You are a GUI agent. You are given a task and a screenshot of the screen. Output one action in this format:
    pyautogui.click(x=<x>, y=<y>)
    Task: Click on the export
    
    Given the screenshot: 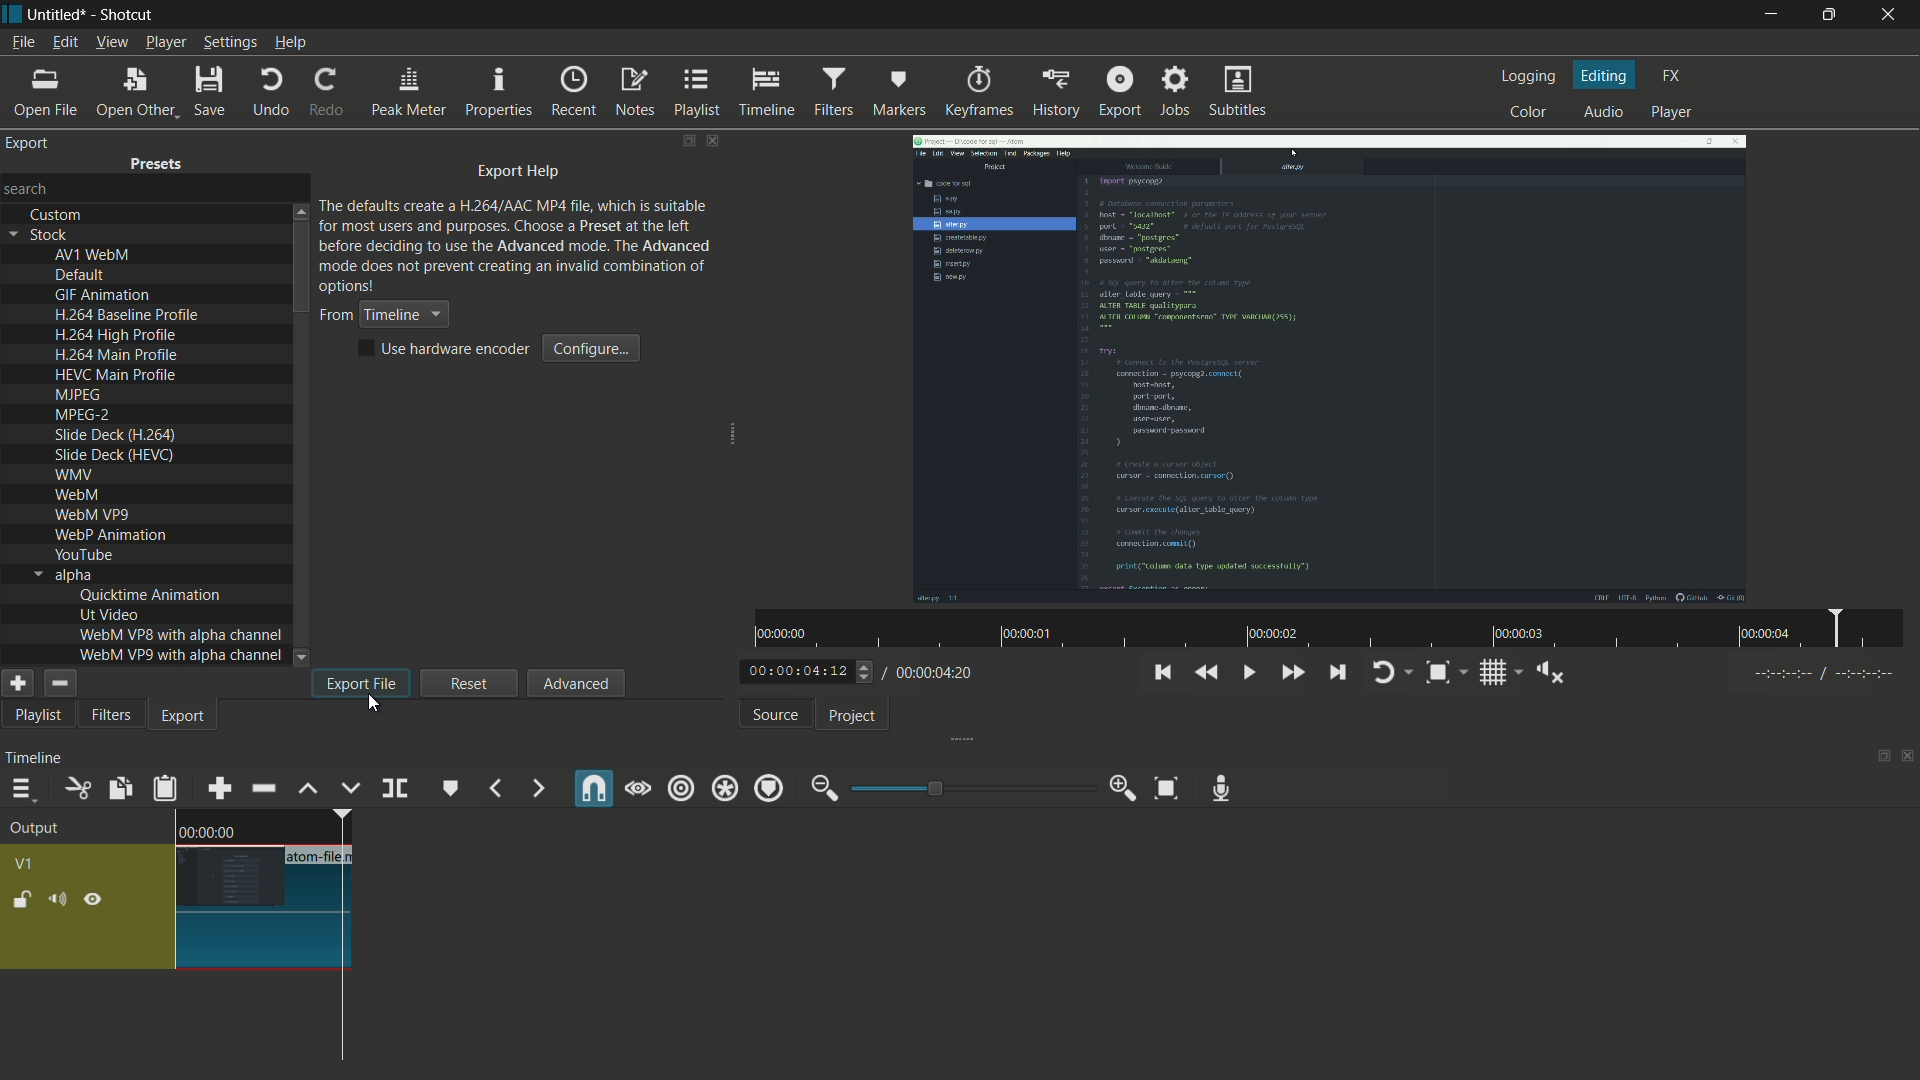 What is the action you would take?
    pyautogui.click(x=1118, y=91)
    